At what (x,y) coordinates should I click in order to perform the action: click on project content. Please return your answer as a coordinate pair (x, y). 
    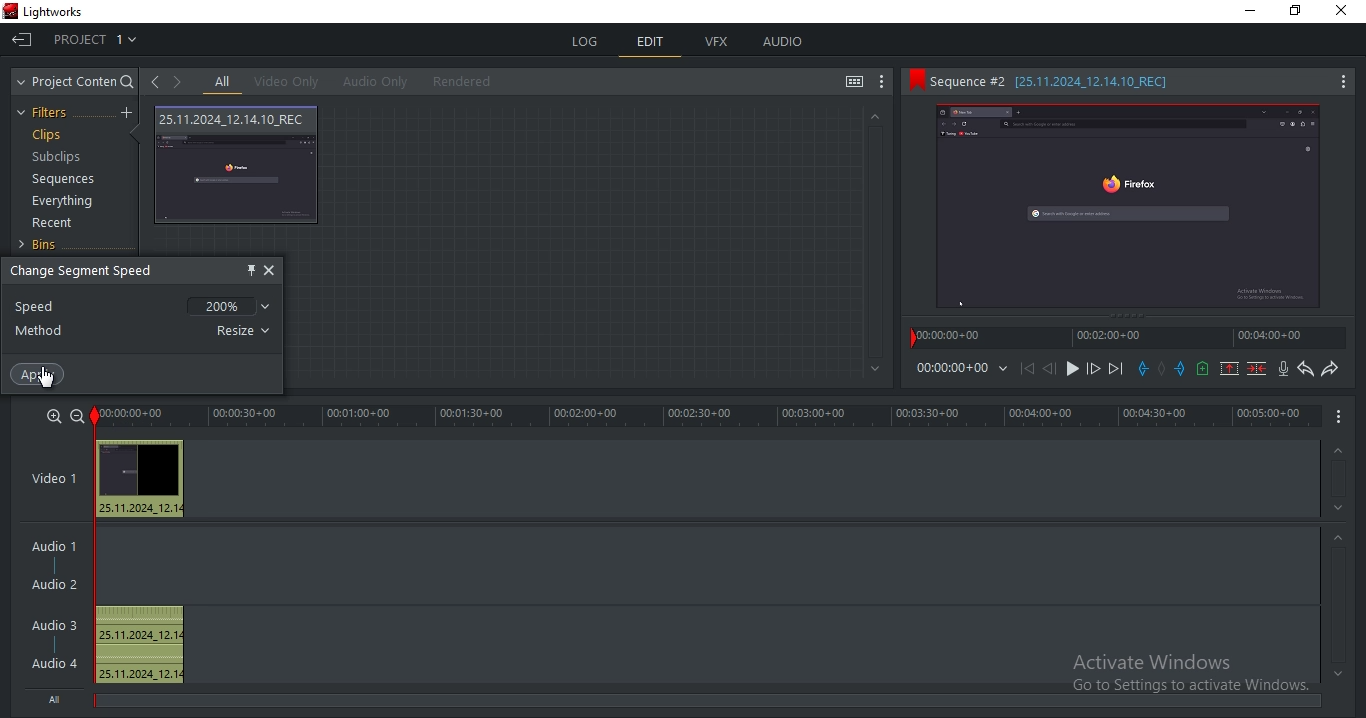
    Looking at the image, I should click on (75, 82).